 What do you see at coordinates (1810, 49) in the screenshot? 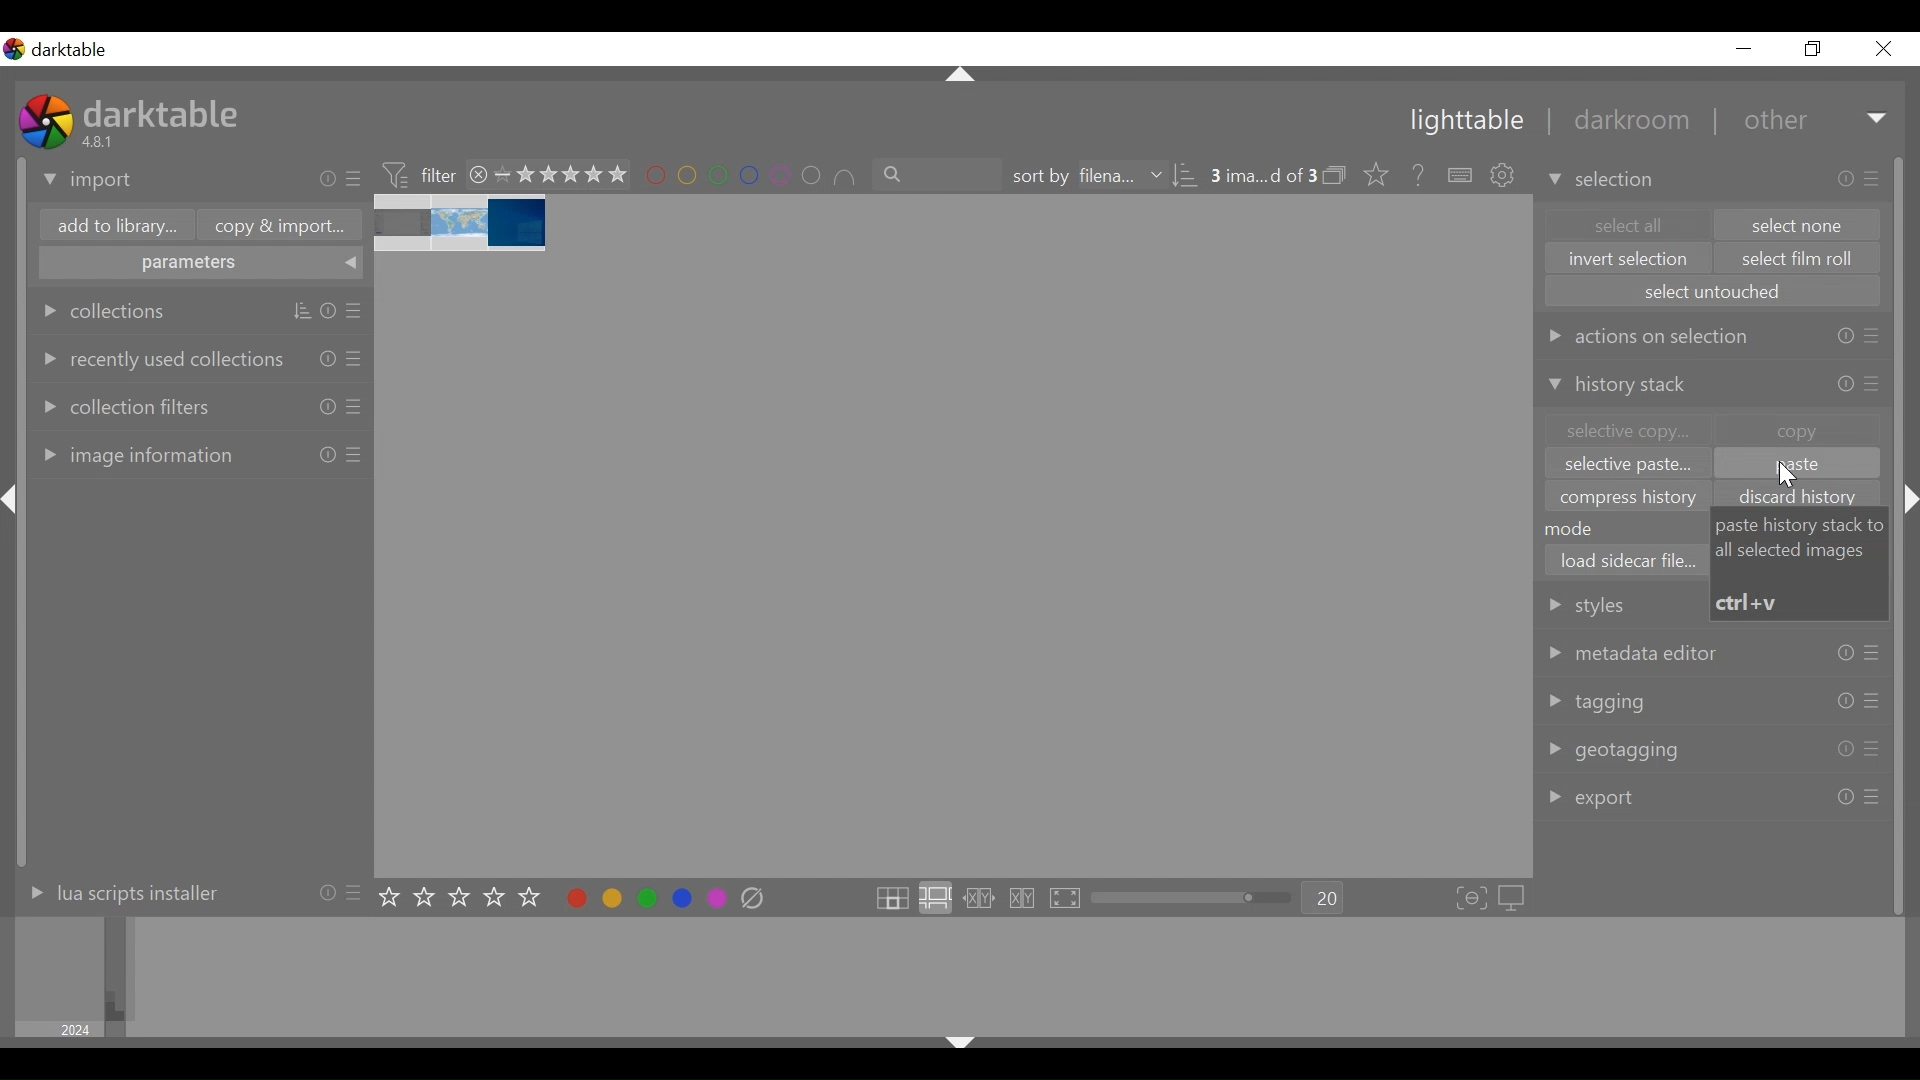
I see `restore` at bounding box center [1810, 49].